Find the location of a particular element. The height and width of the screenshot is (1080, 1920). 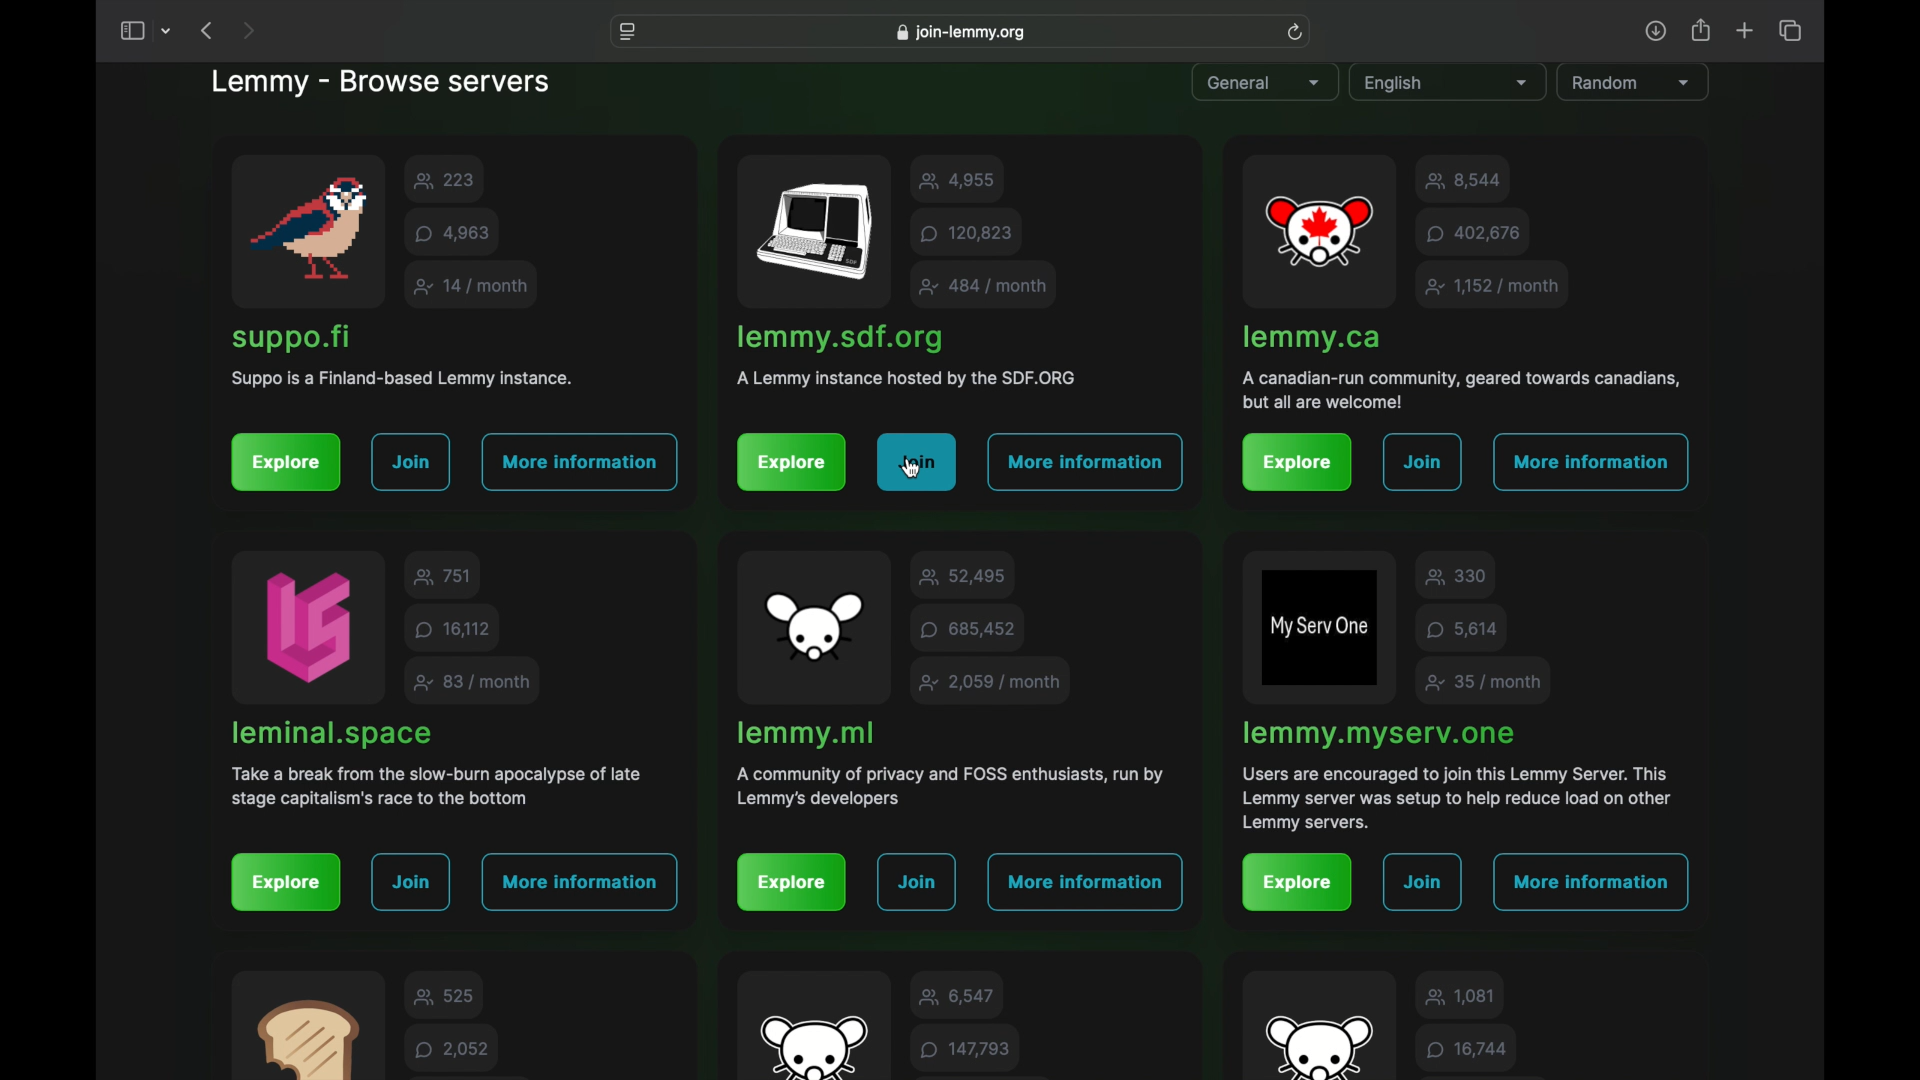

new tab is located at coordinates (1746, 30).